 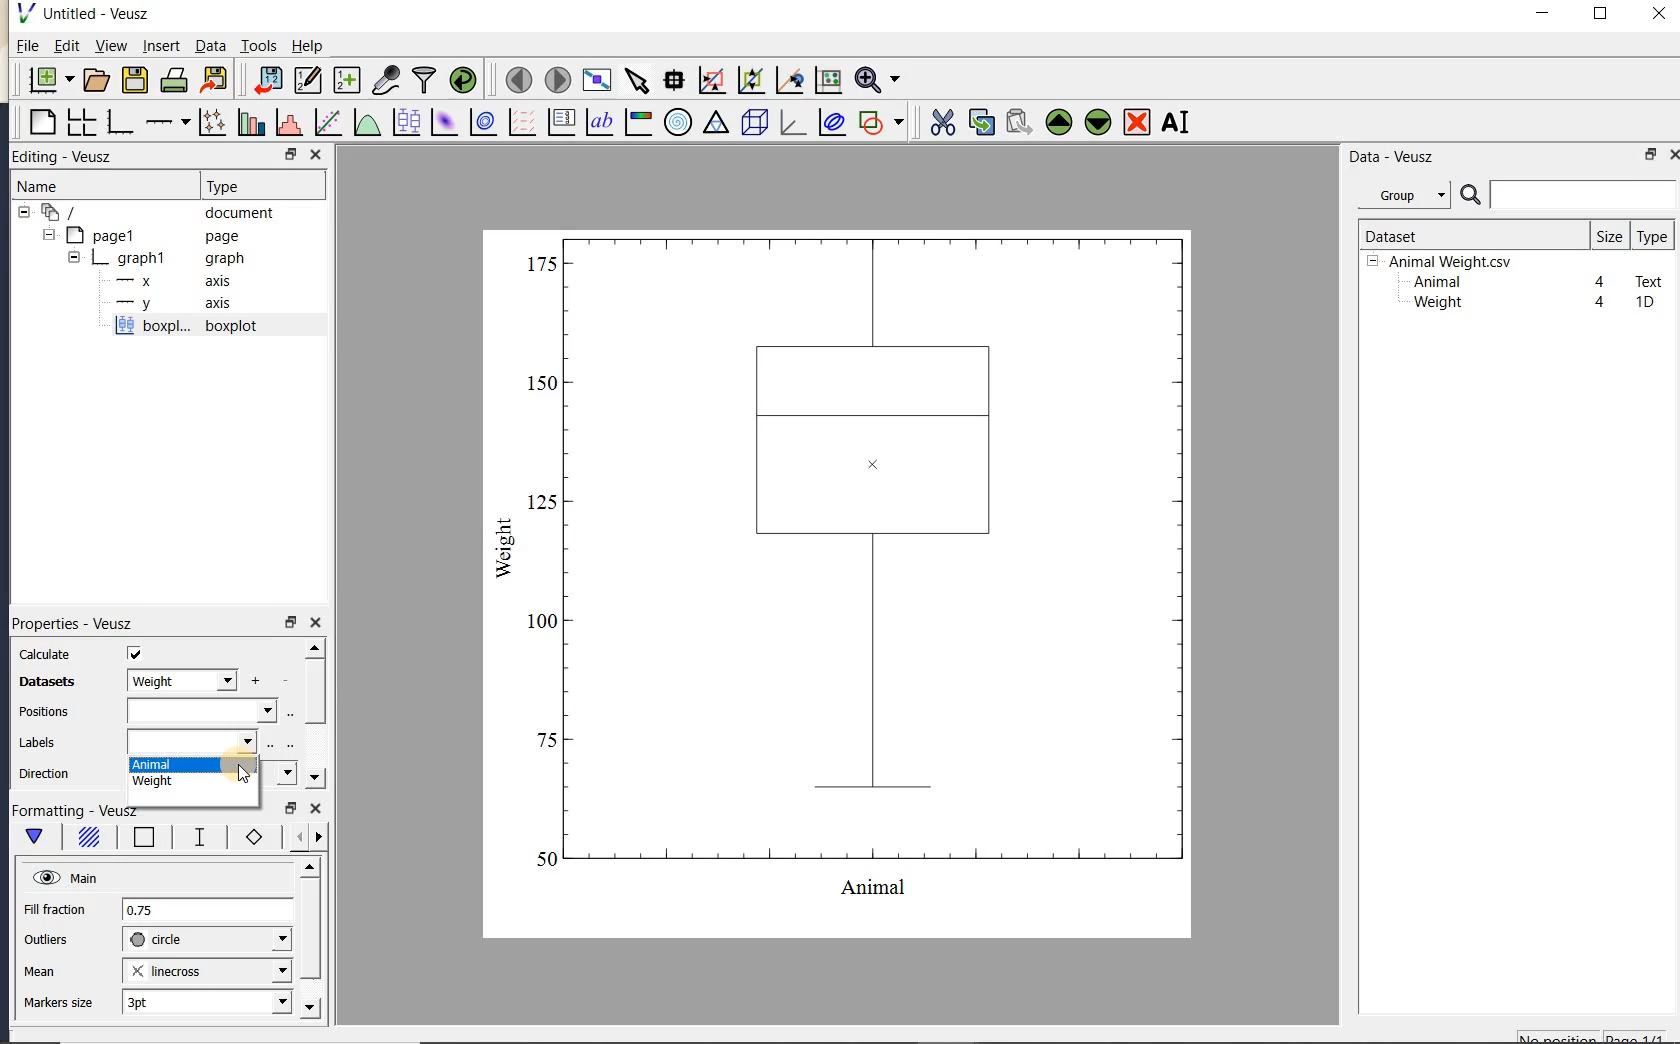 What do you see at coordinates (59, 186) in the screenshot?
I see `Name` at bounding box center [59, 186].